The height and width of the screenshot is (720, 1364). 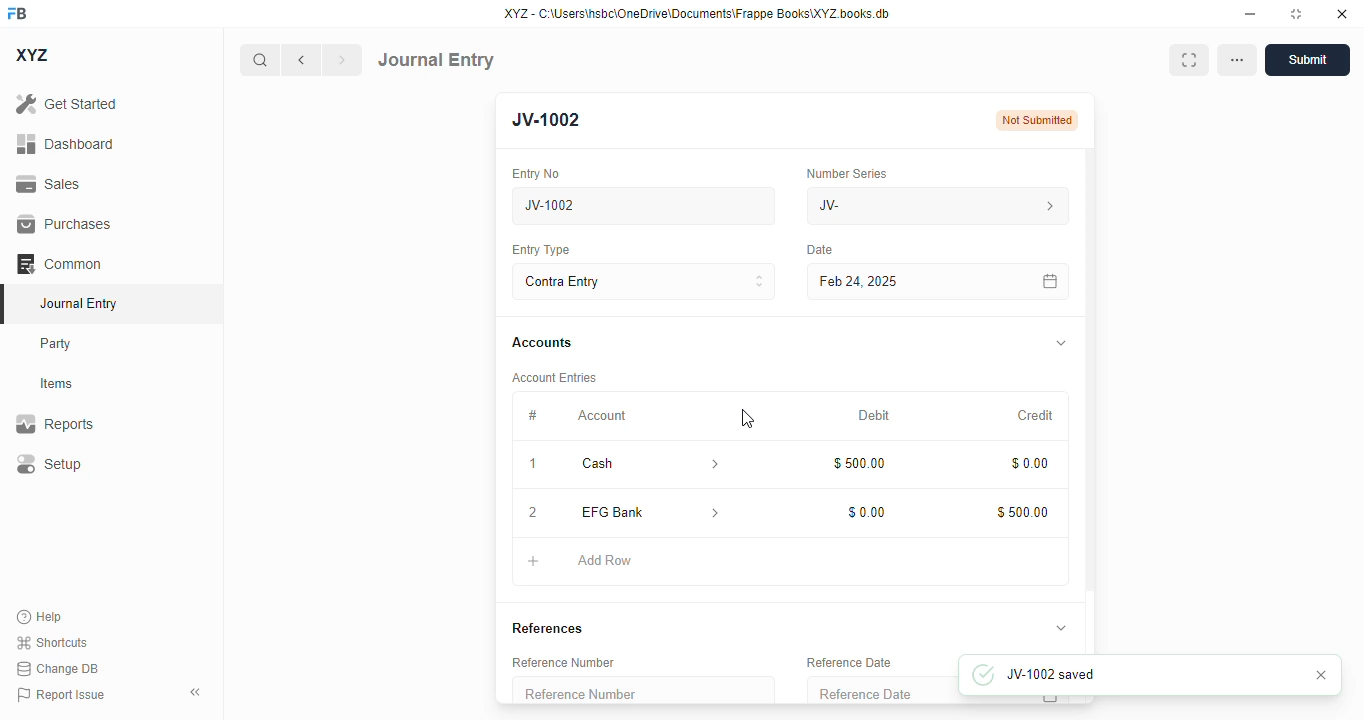 What do you see at coordinates (716, 512) in the screenshot?
I see `account information` at bounding box center [716, 512].